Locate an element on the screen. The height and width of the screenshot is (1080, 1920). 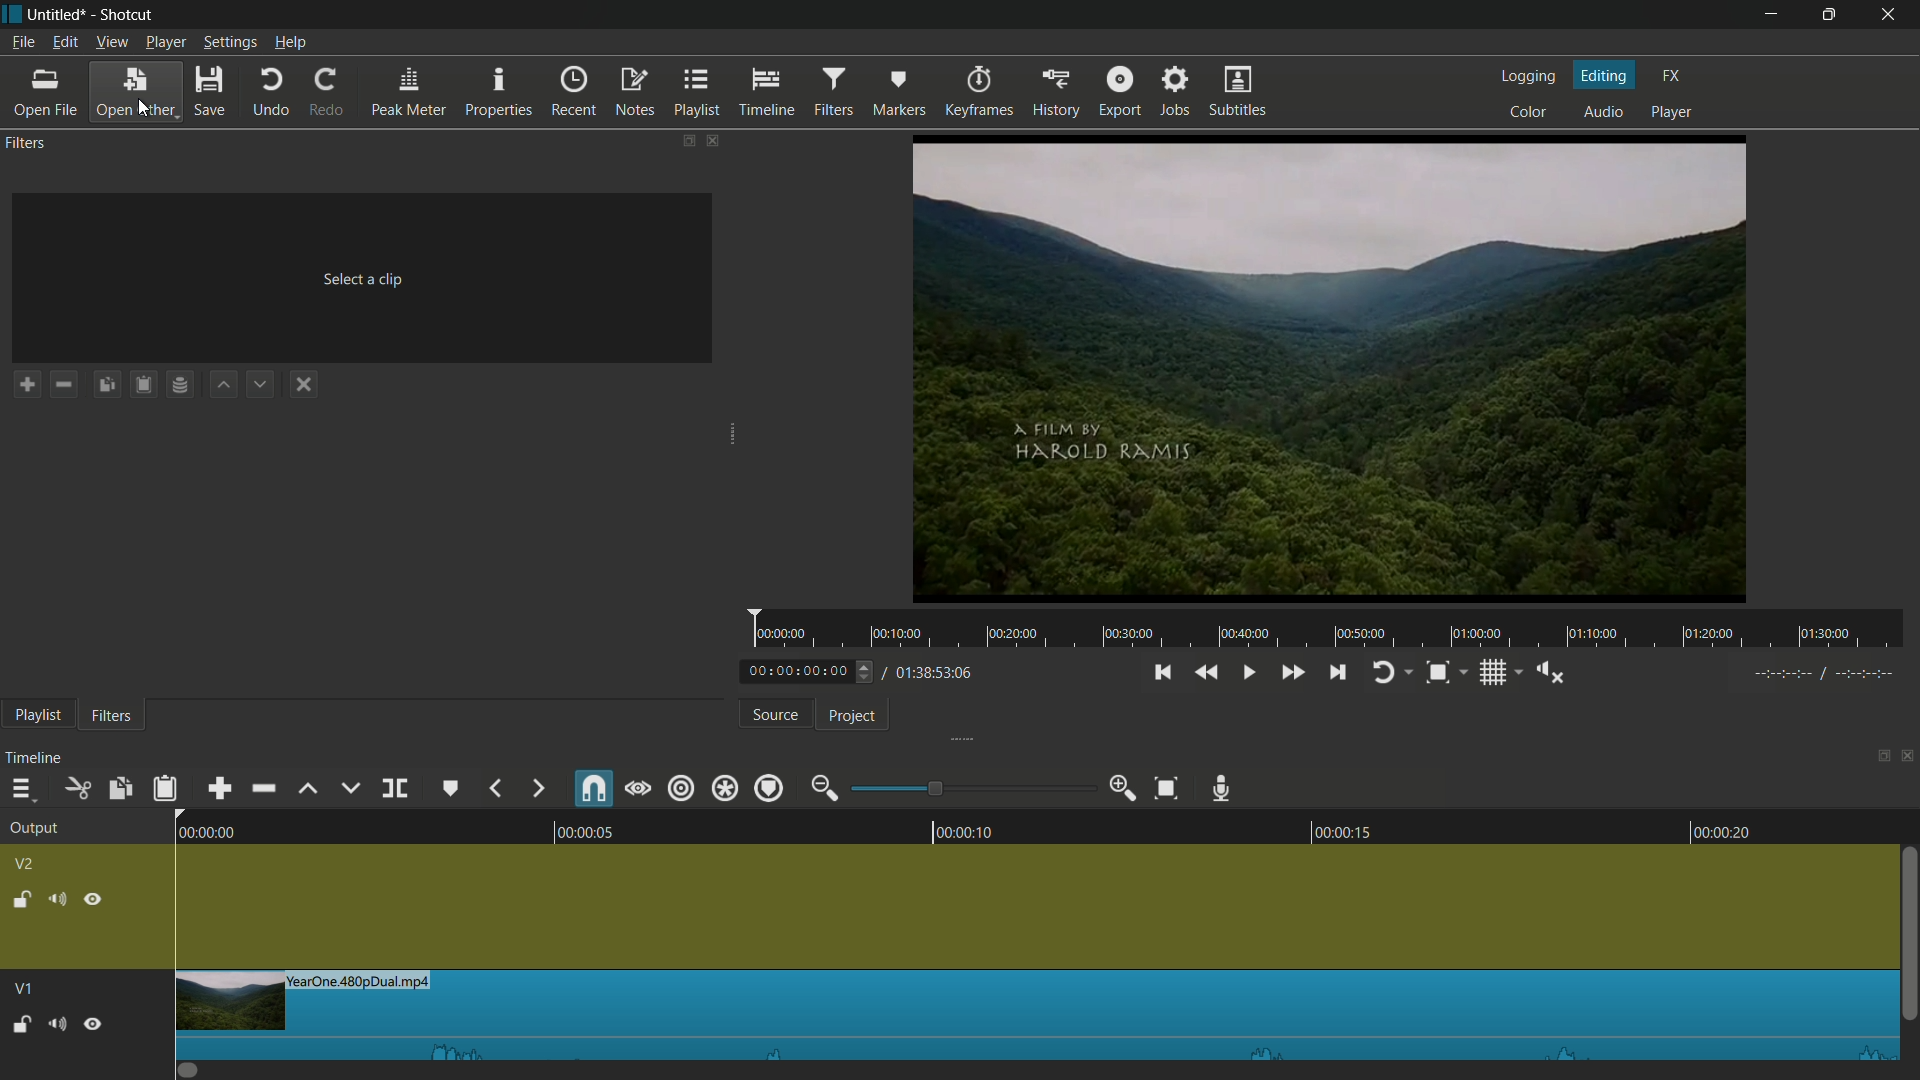
ripple delete is located at coordinates (260, 789).